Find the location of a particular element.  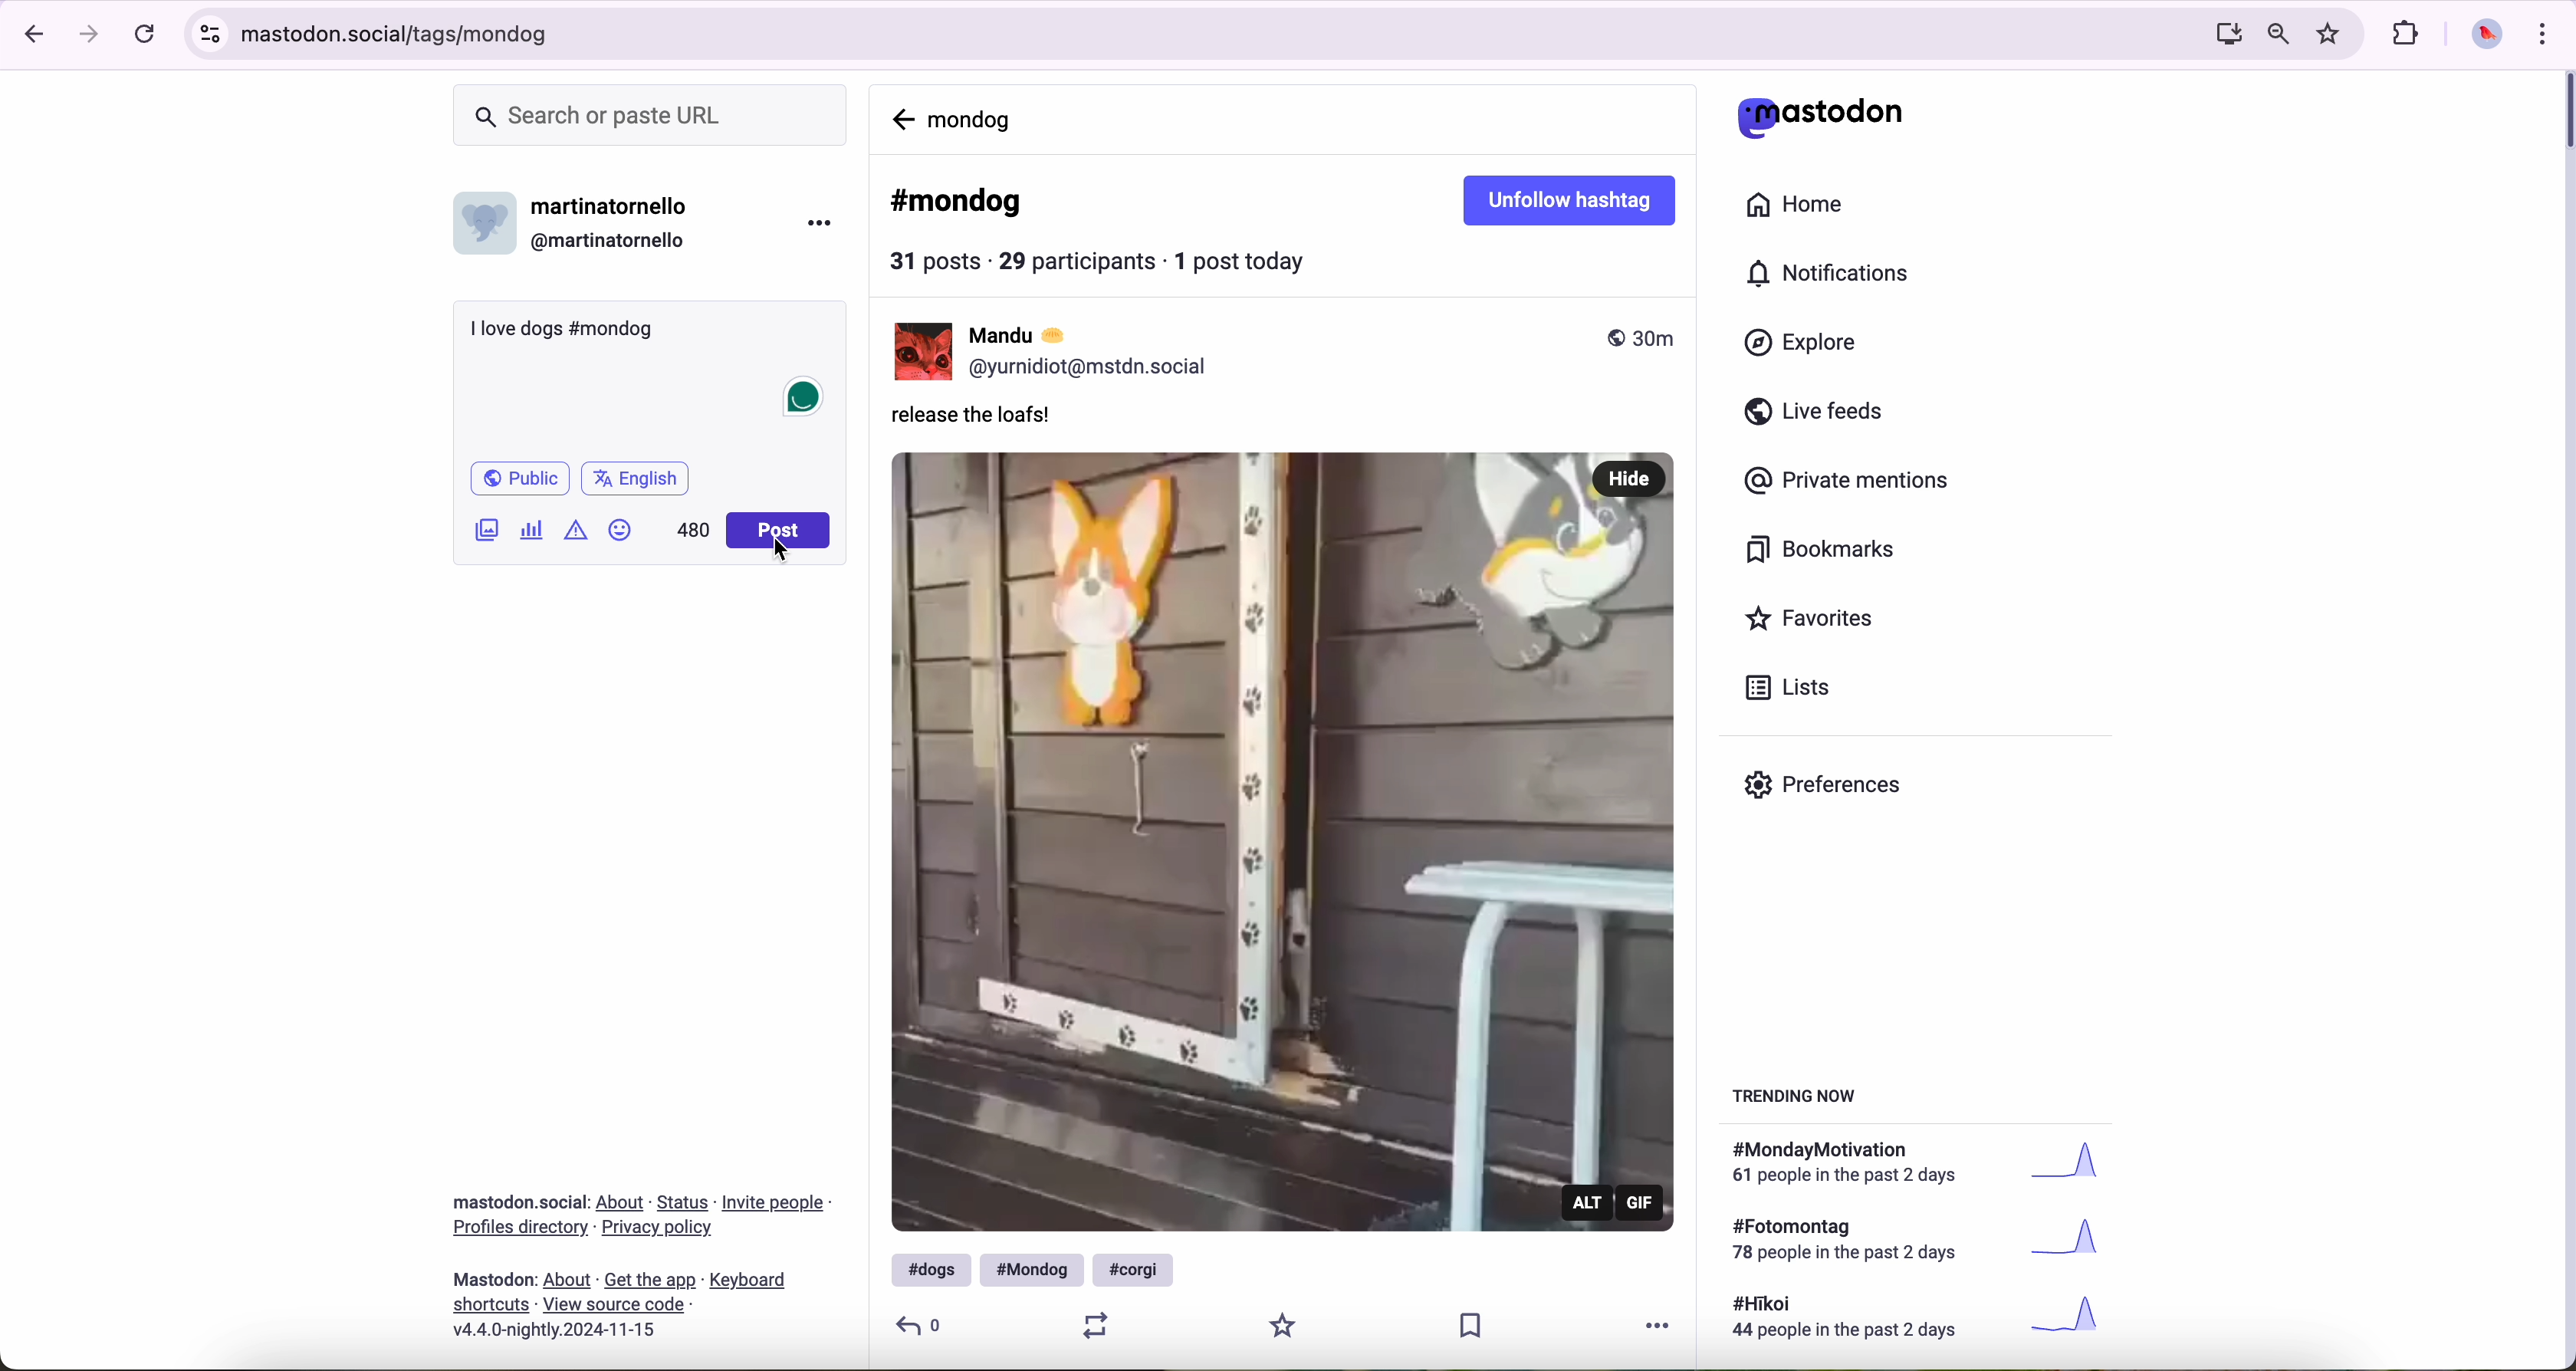

#corgi is located at coordinates (1136, 1269).